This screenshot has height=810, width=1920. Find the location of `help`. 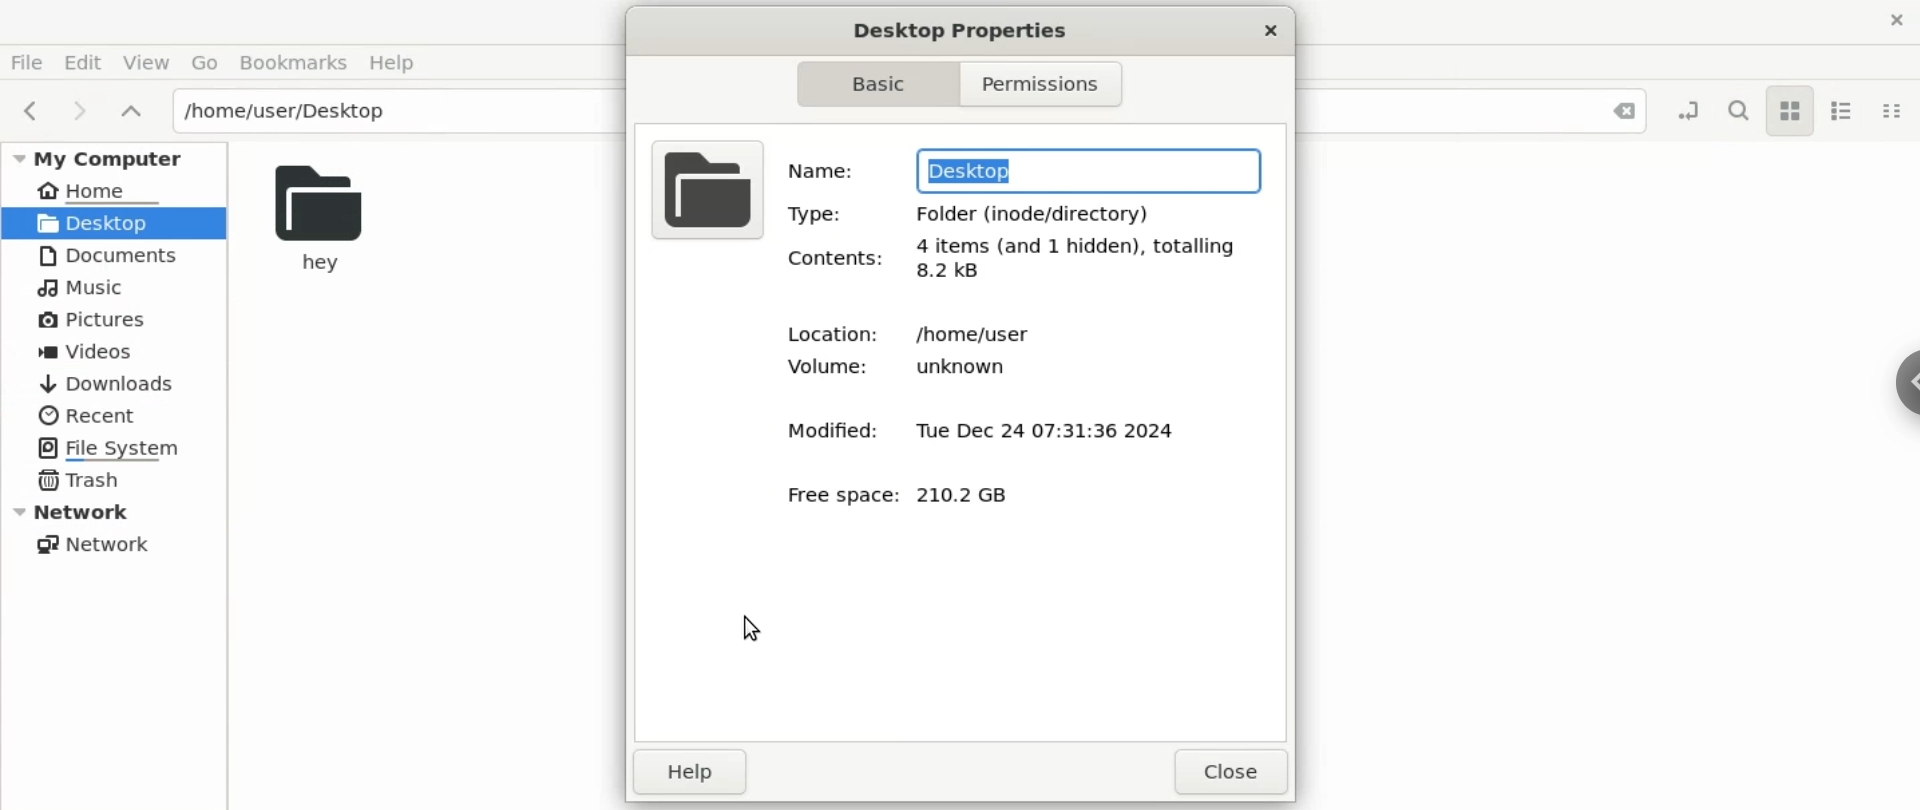

help is located at coordinates (404, 62).